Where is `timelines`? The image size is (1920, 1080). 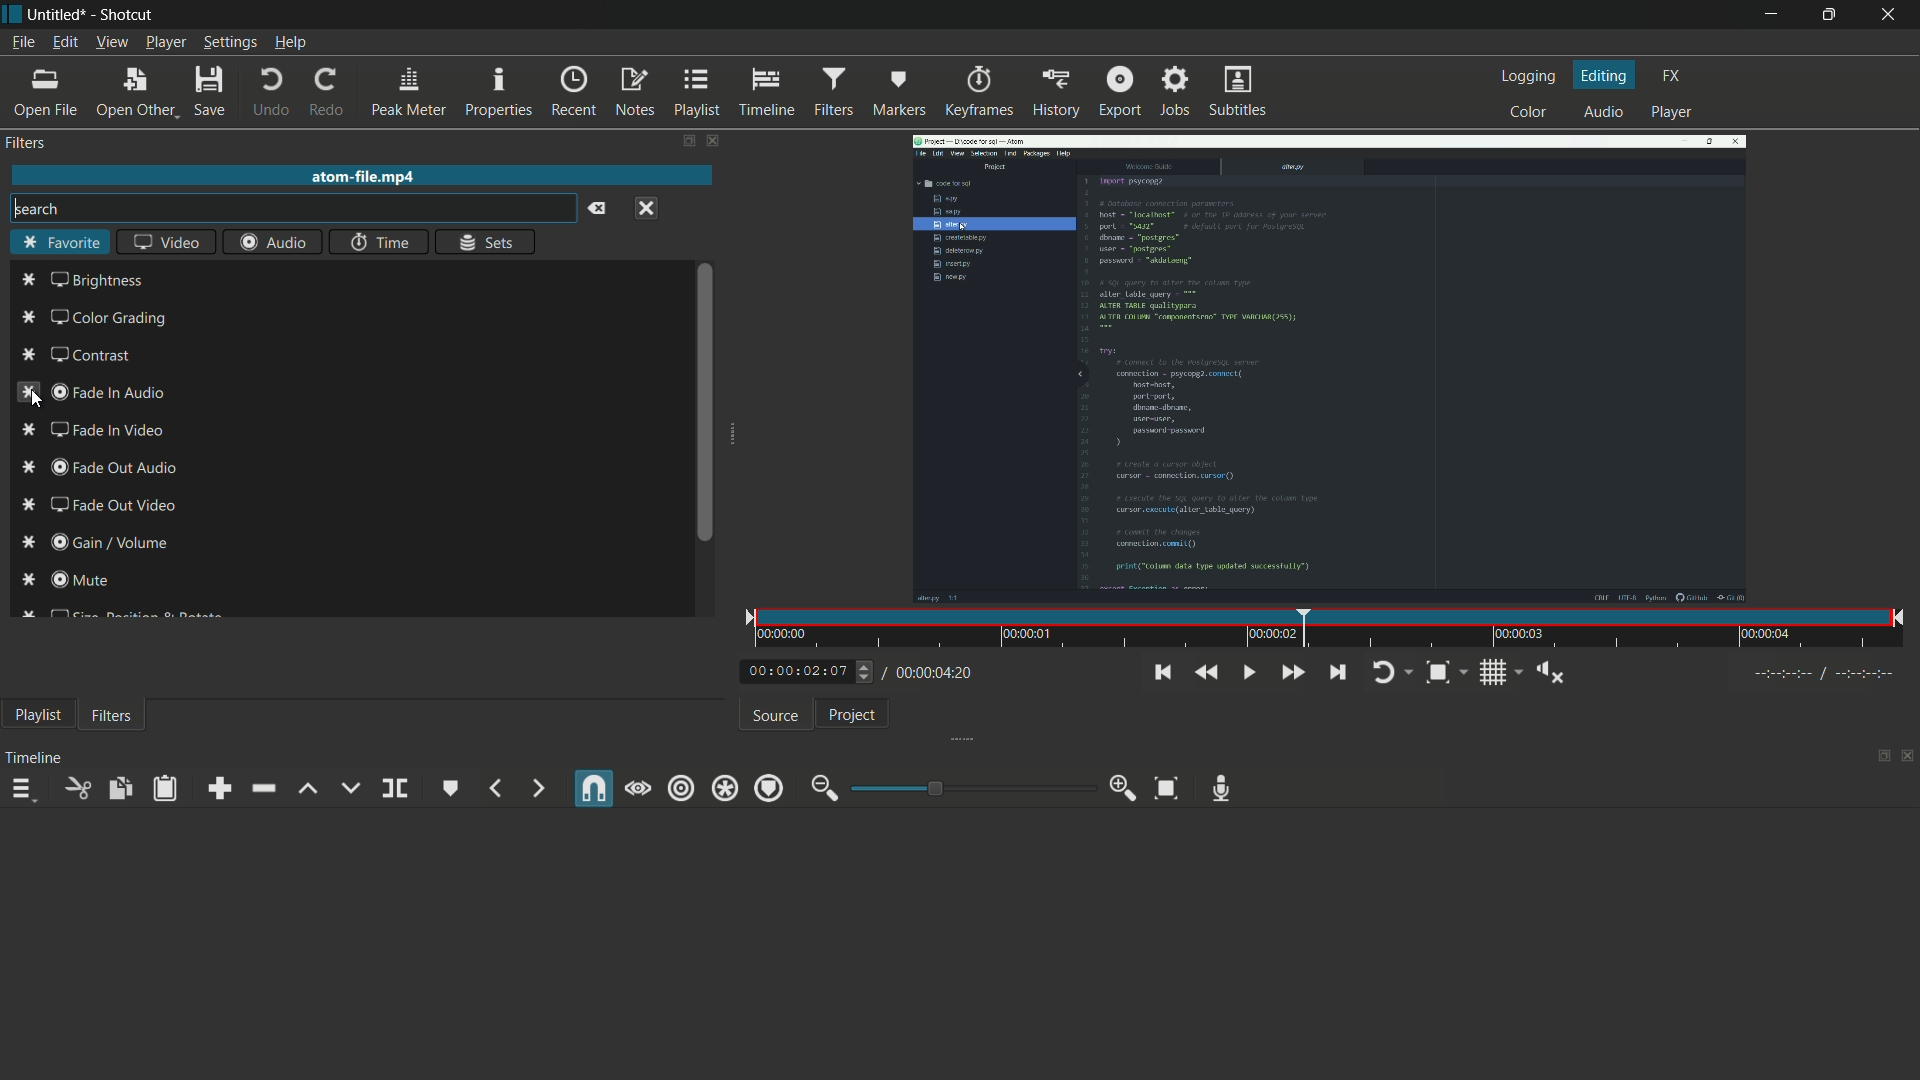
timelines is located at coordinates (766, 94).